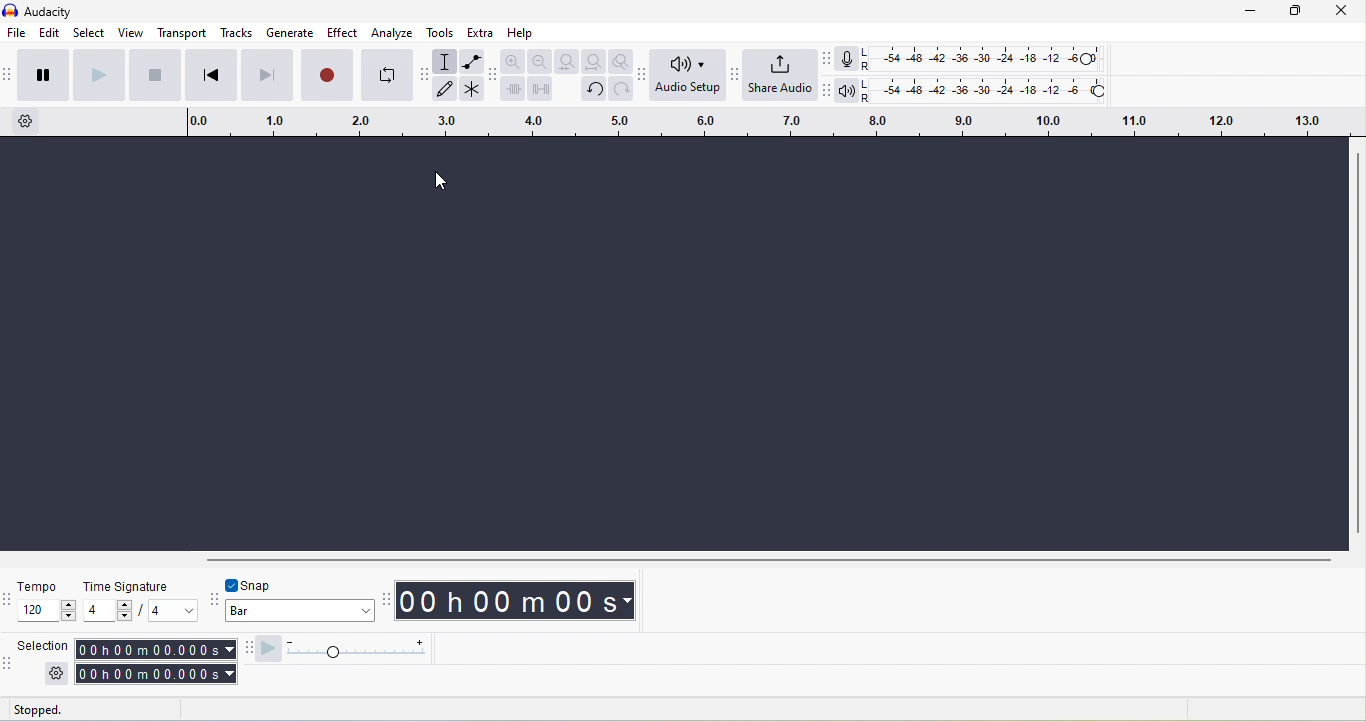  I want to click on audacity audio setup toolbar, so click(647, 76).